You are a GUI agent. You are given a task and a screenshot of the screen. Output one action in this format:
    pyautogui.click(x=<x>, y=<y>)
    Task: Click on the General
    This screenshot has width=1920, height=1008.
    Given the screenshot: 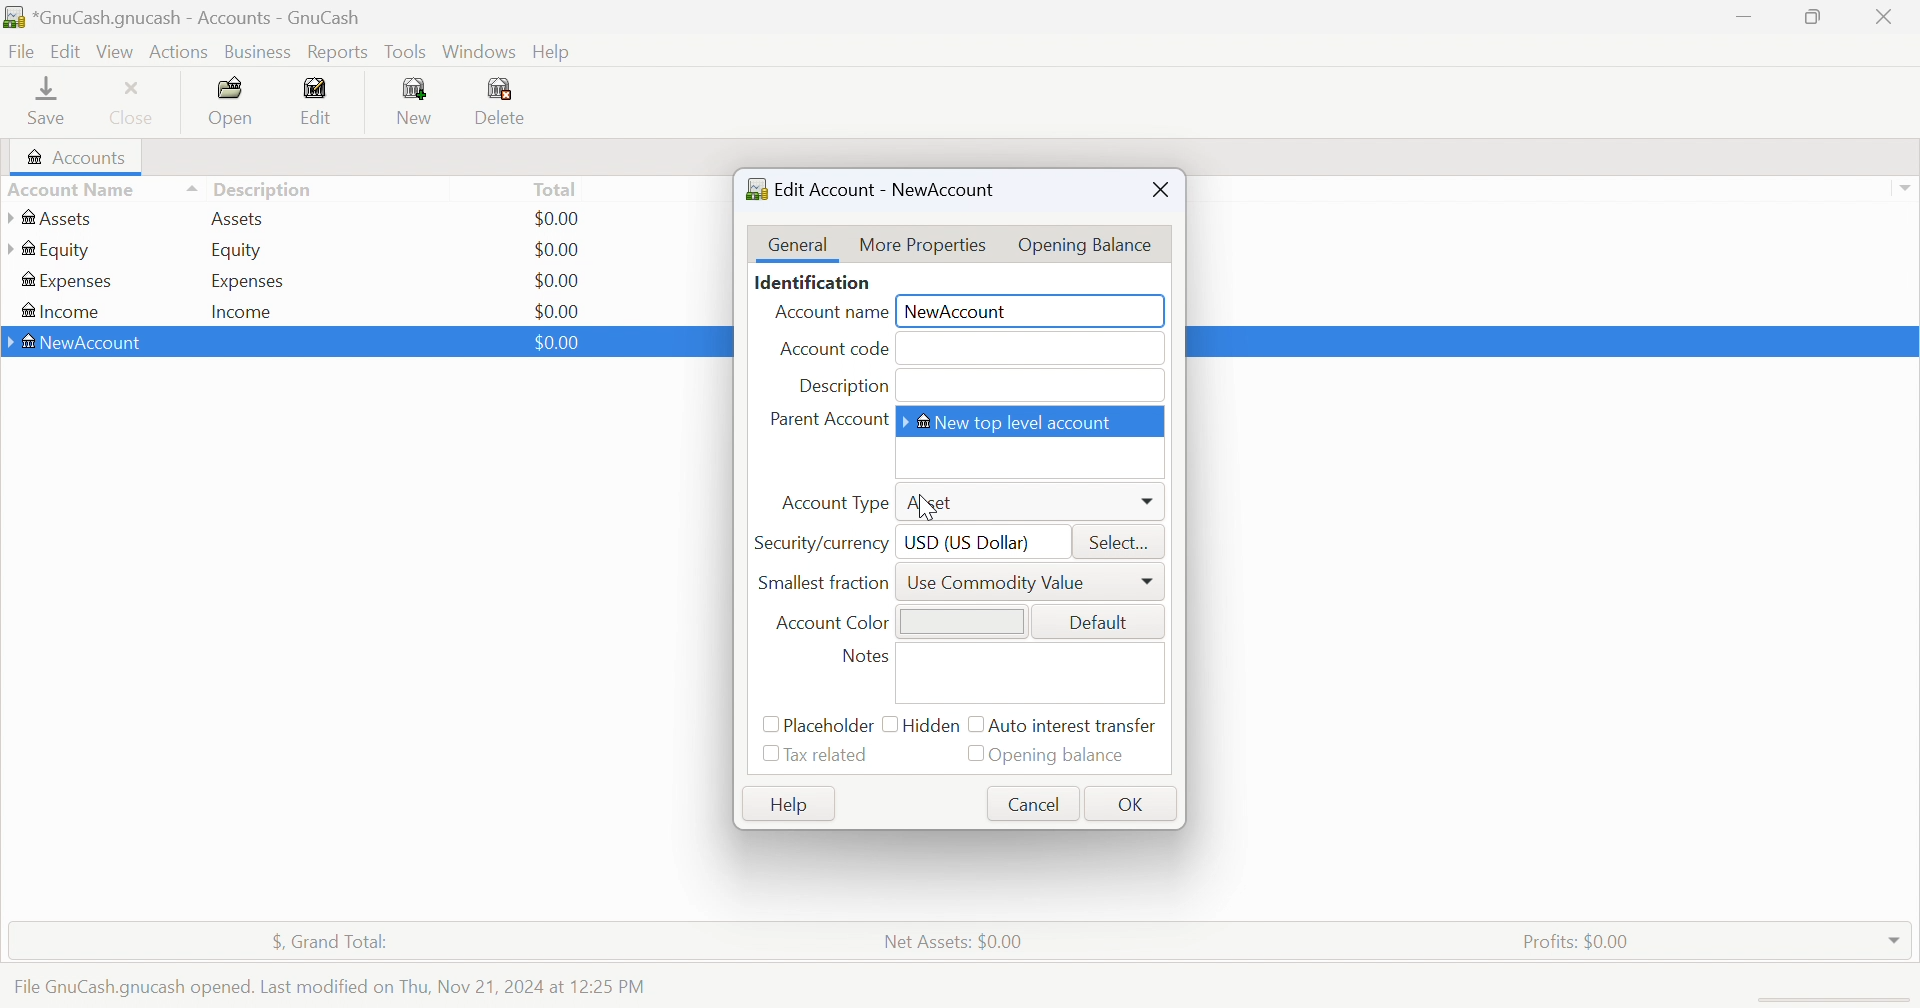 What is the action you would take?
    pyautogui.click(x=800, y=245)
    